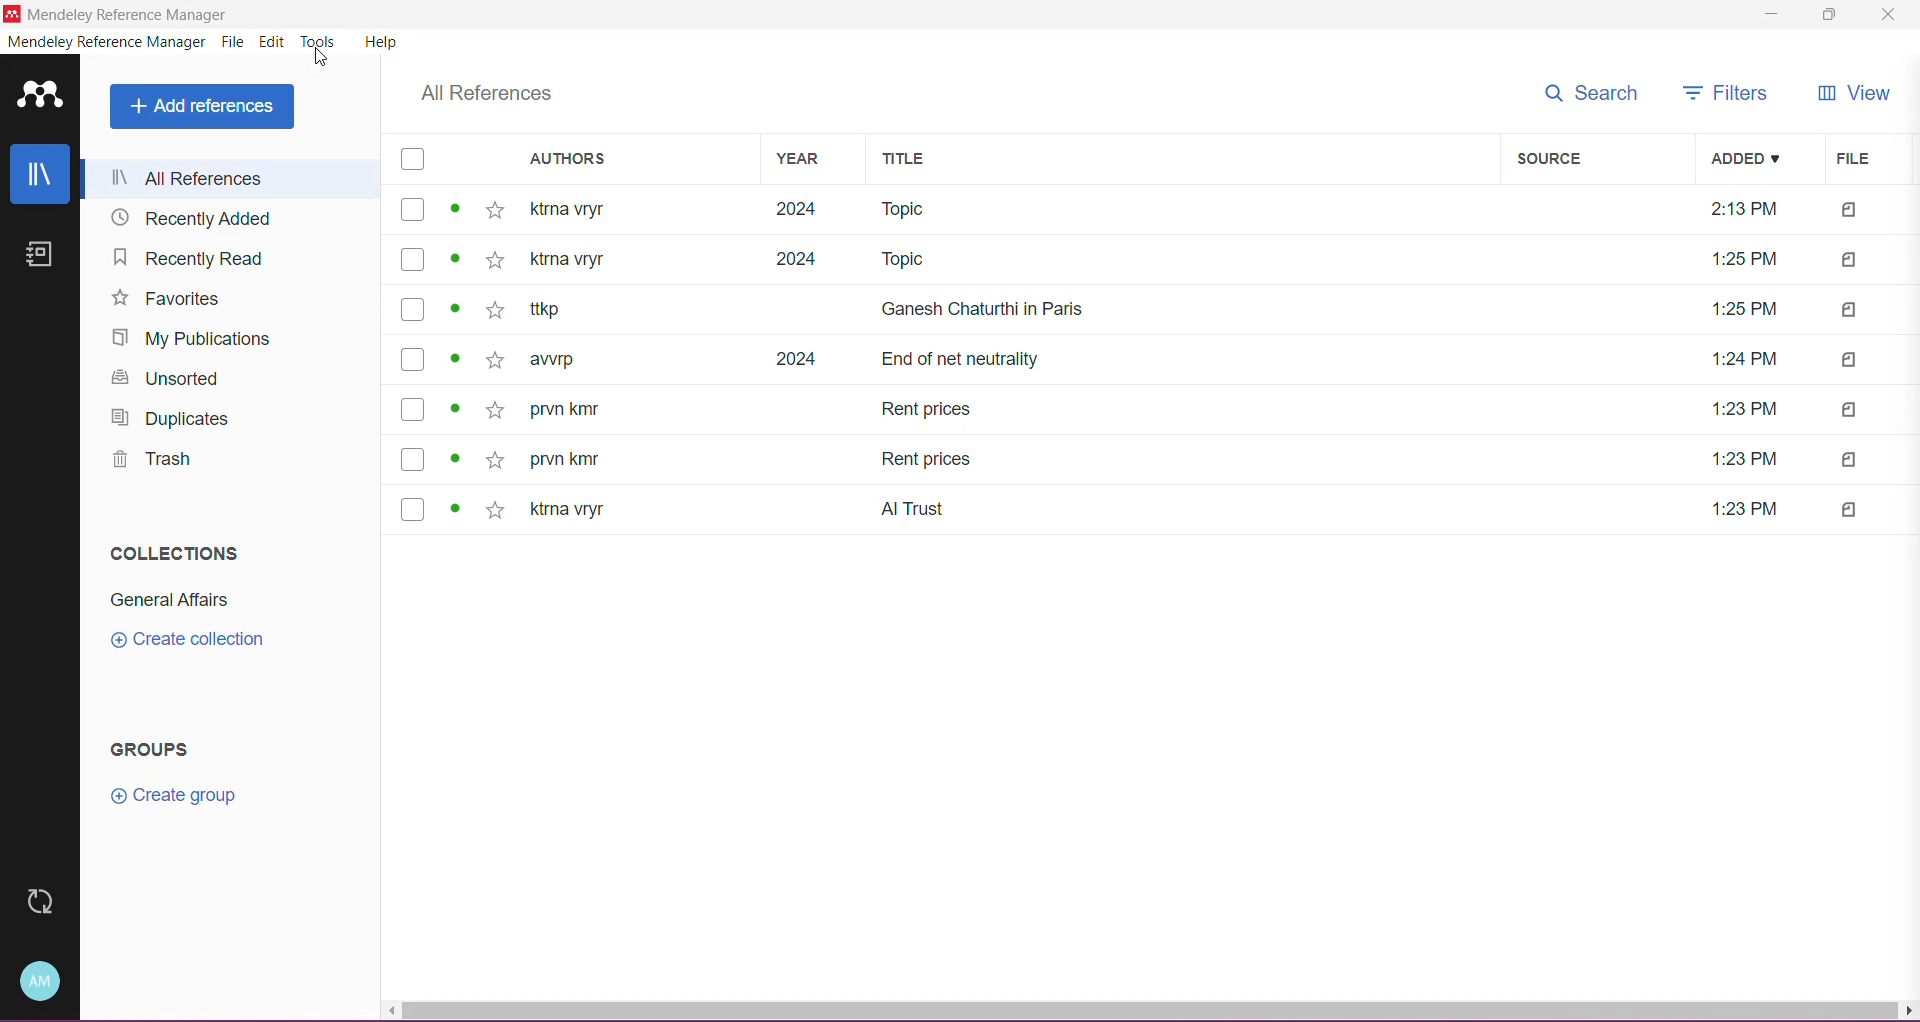 This screenshot has width=1920, height=1022. What do you see at coordinates (1743, 308) in the screenshot?
I see `file` at bounding box center [1743, 308].